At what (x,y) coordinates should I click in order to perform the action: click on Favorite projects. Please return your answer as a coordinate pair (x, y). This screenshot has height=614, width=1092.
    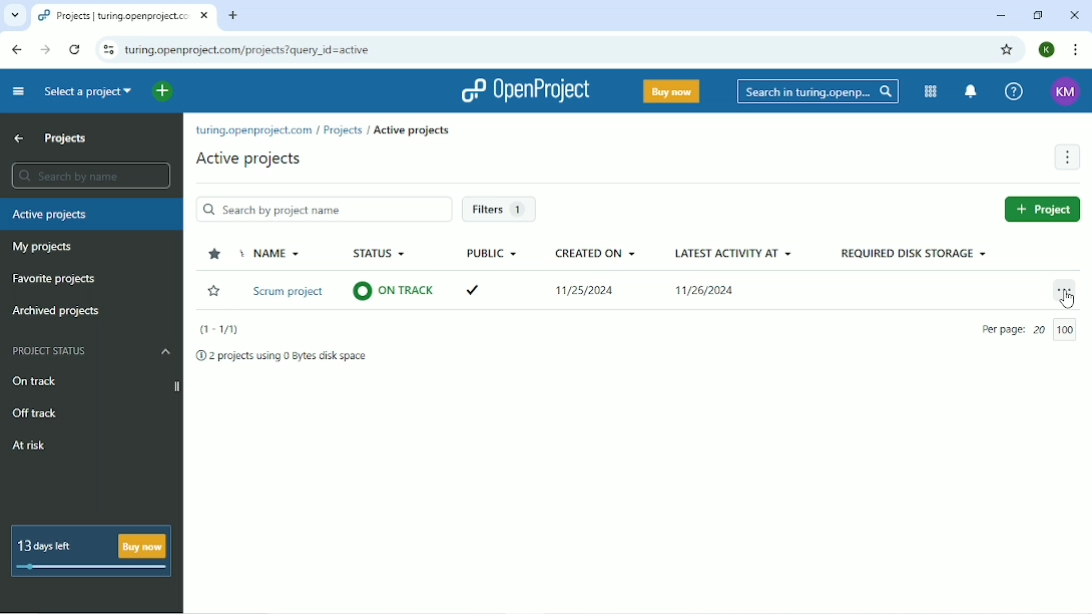
    Looking at the image, I should click on (53, 278).